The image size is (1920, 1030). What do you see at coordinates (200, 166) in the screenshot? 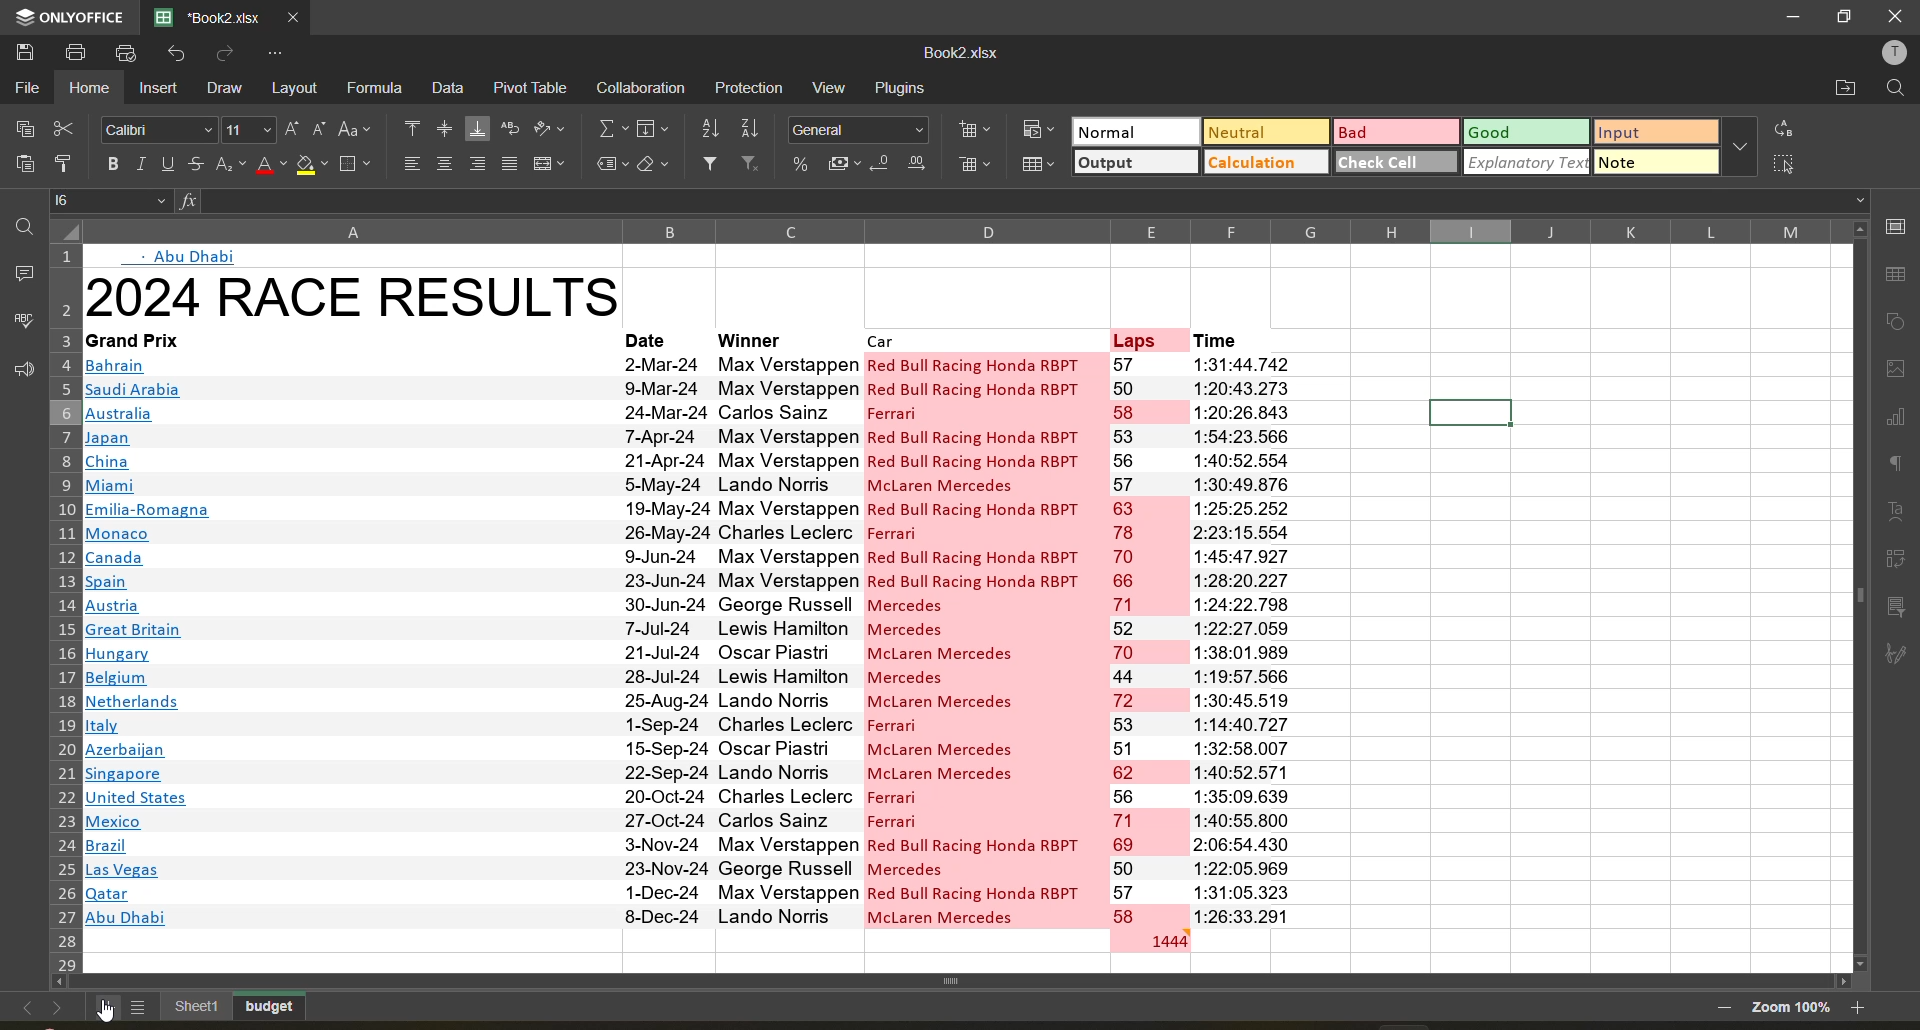
I see `strikethrough` at bounding box center [200, 166].